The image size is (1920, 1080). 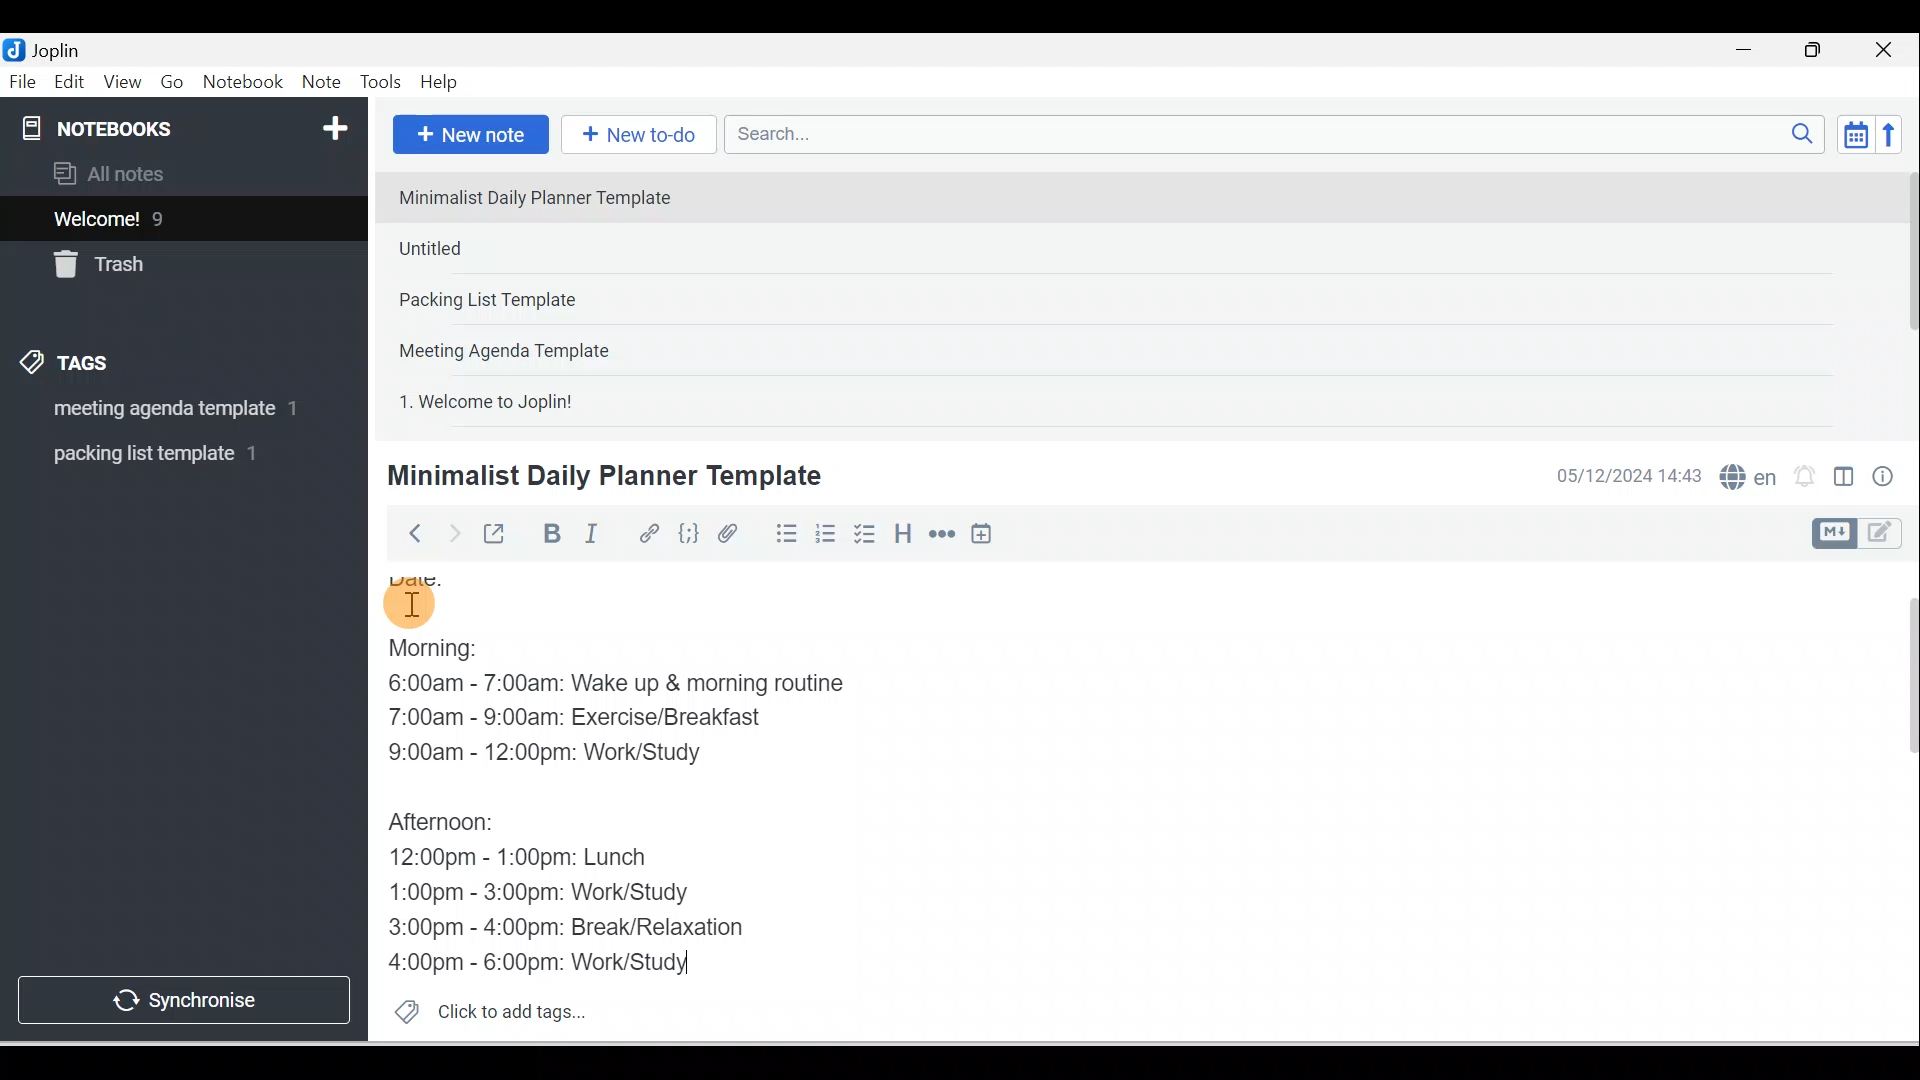 I want to click on Tag 2, so click(x=169, y=454).